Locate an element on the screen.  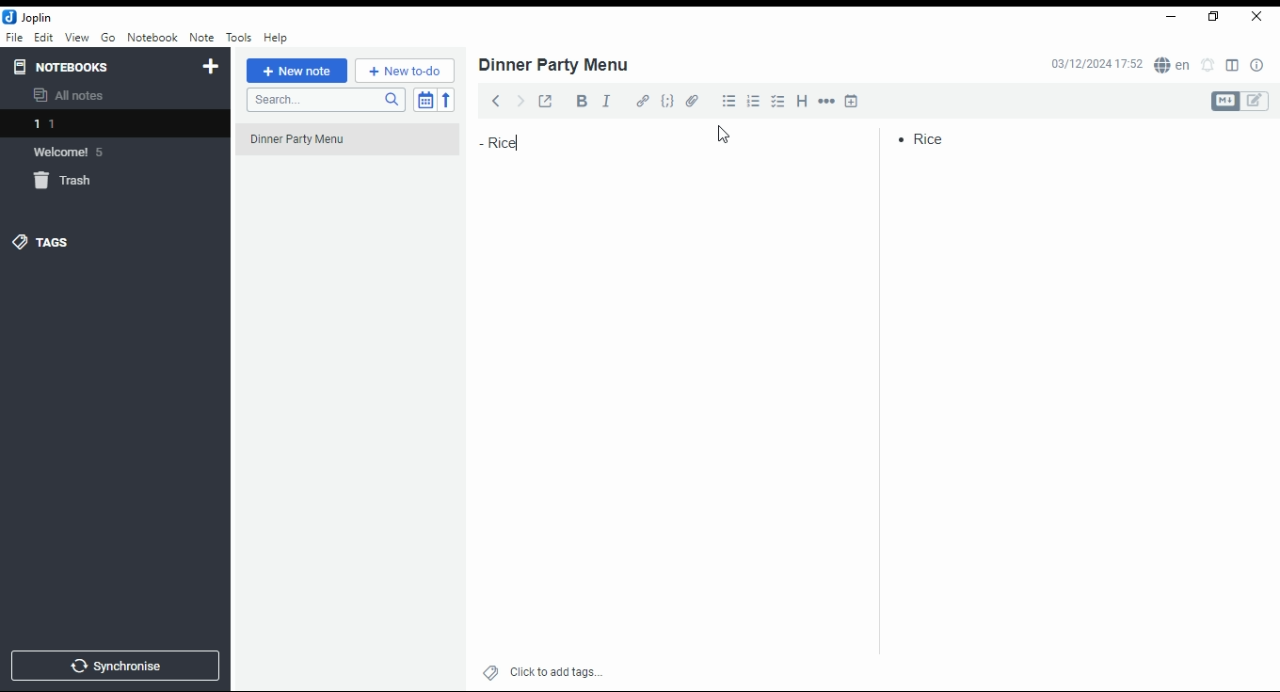
hyperlink is located at coordinates (642, 101).